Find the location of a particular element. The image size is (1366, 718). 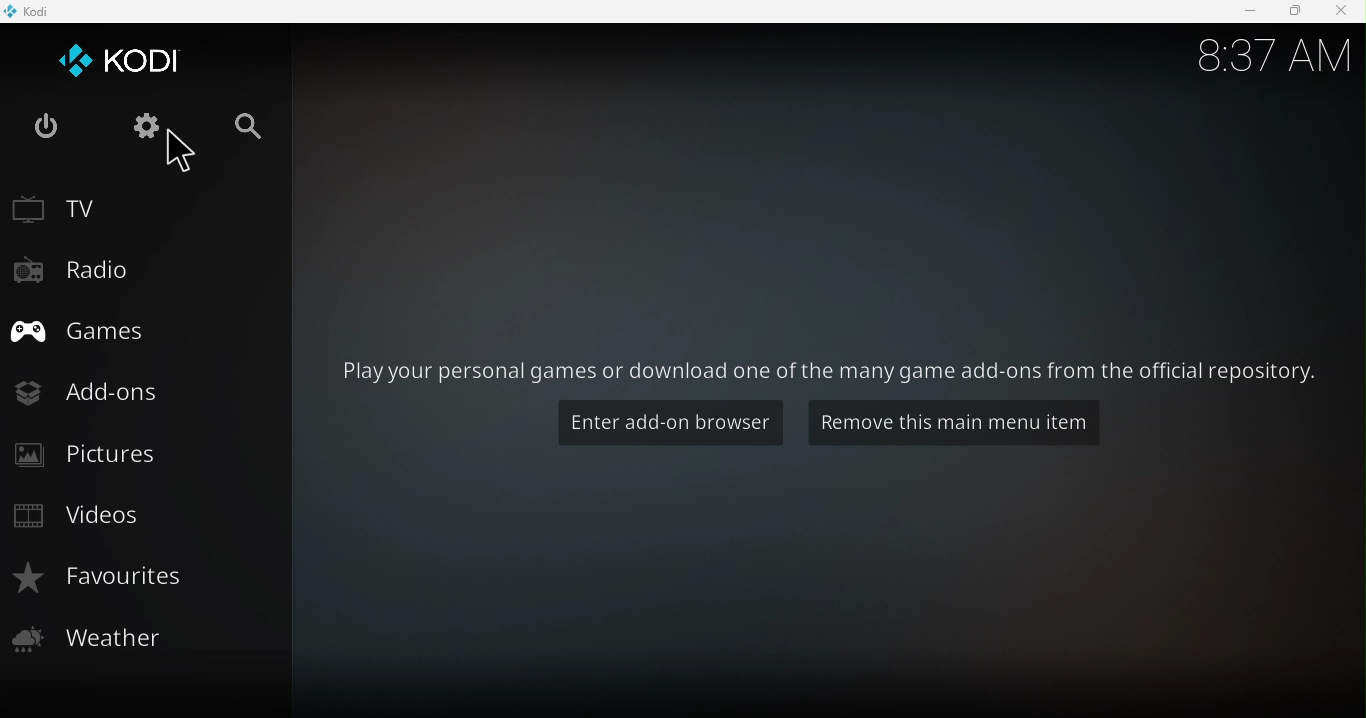

Remove this main menu item is located at coordinates (955, 425).